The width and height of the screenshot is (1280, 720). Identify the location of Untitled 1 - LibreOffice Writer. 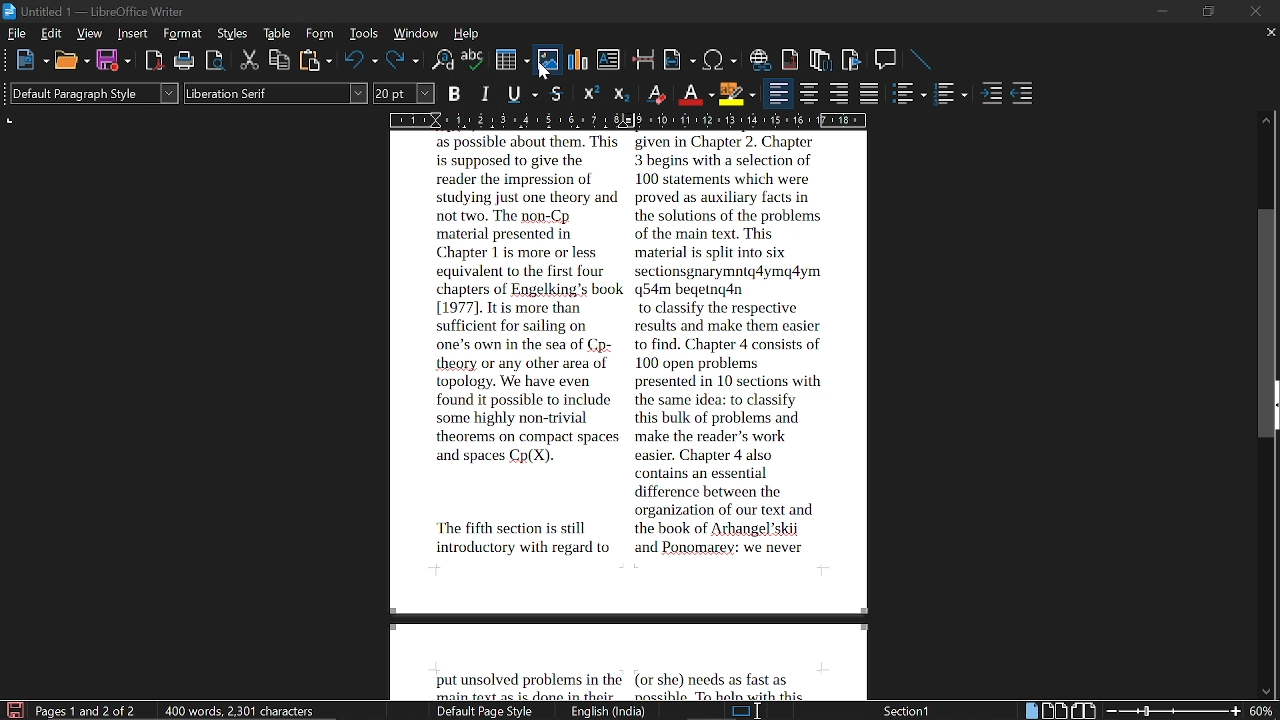
(102, 12).